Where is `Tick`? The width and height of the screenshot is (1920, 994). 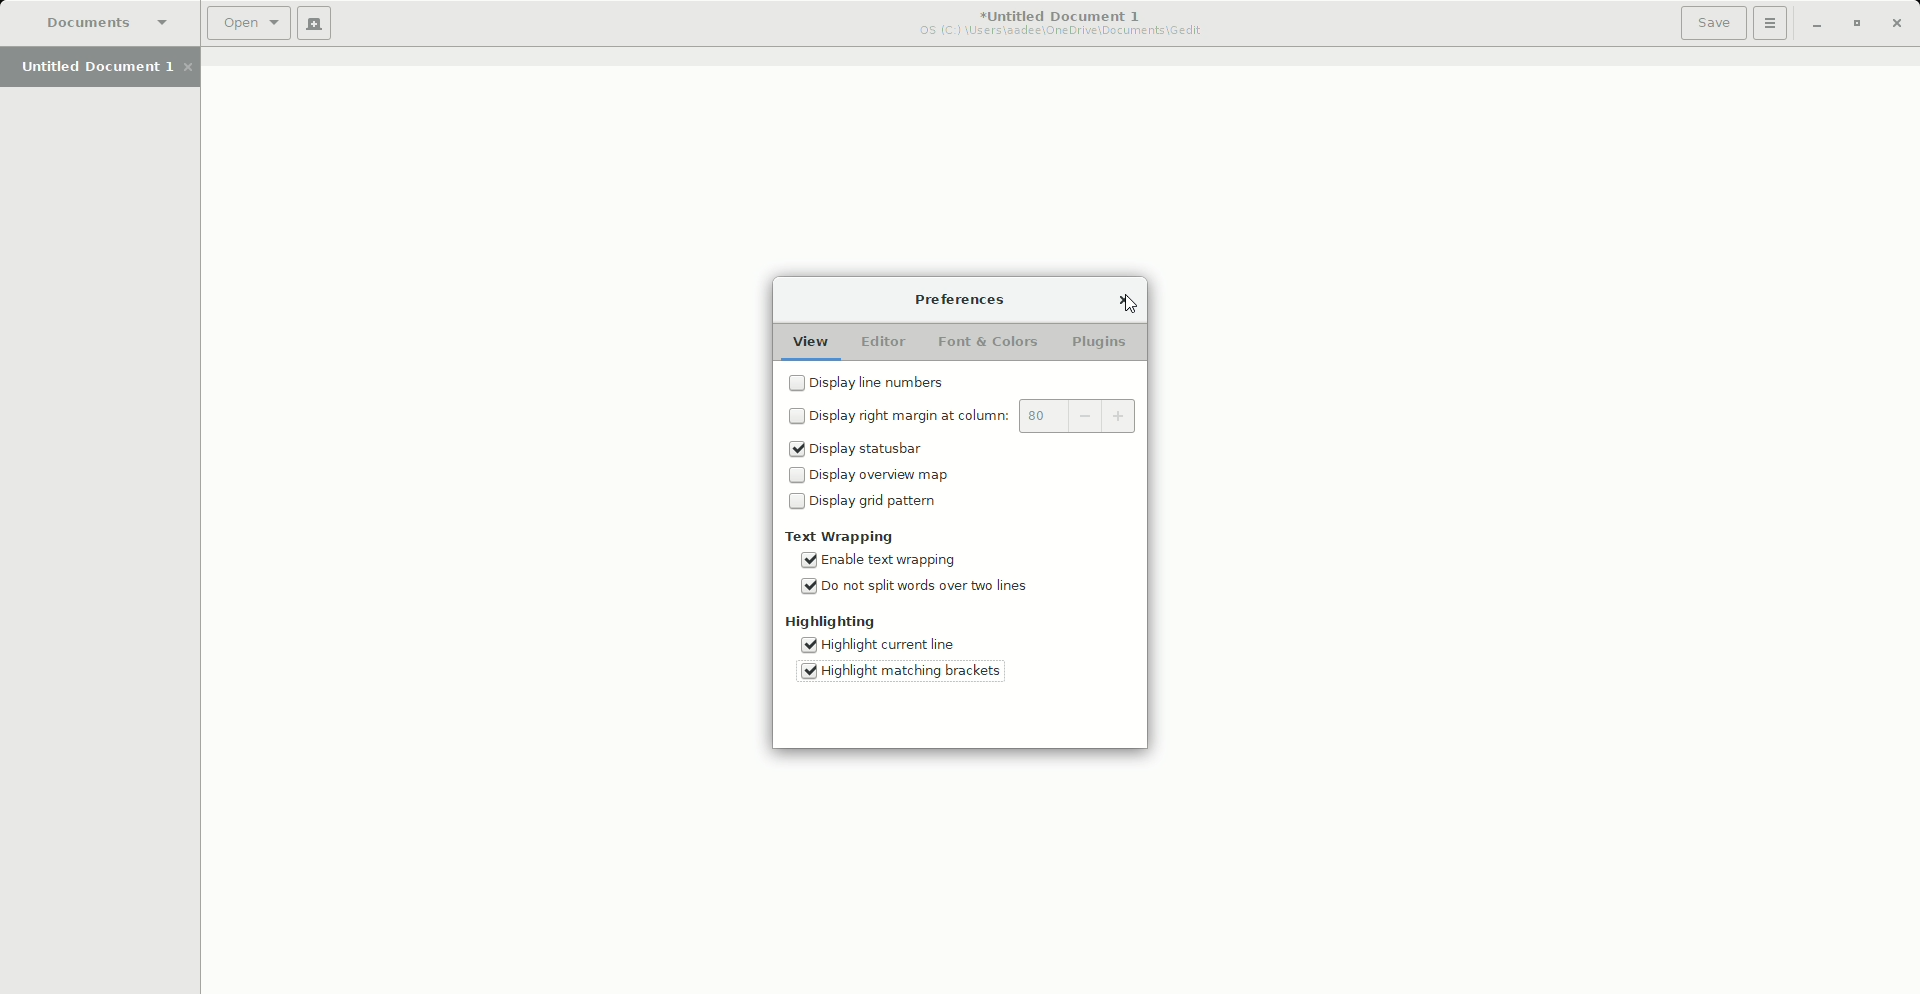 Tick is located at coordinates (807, 673).